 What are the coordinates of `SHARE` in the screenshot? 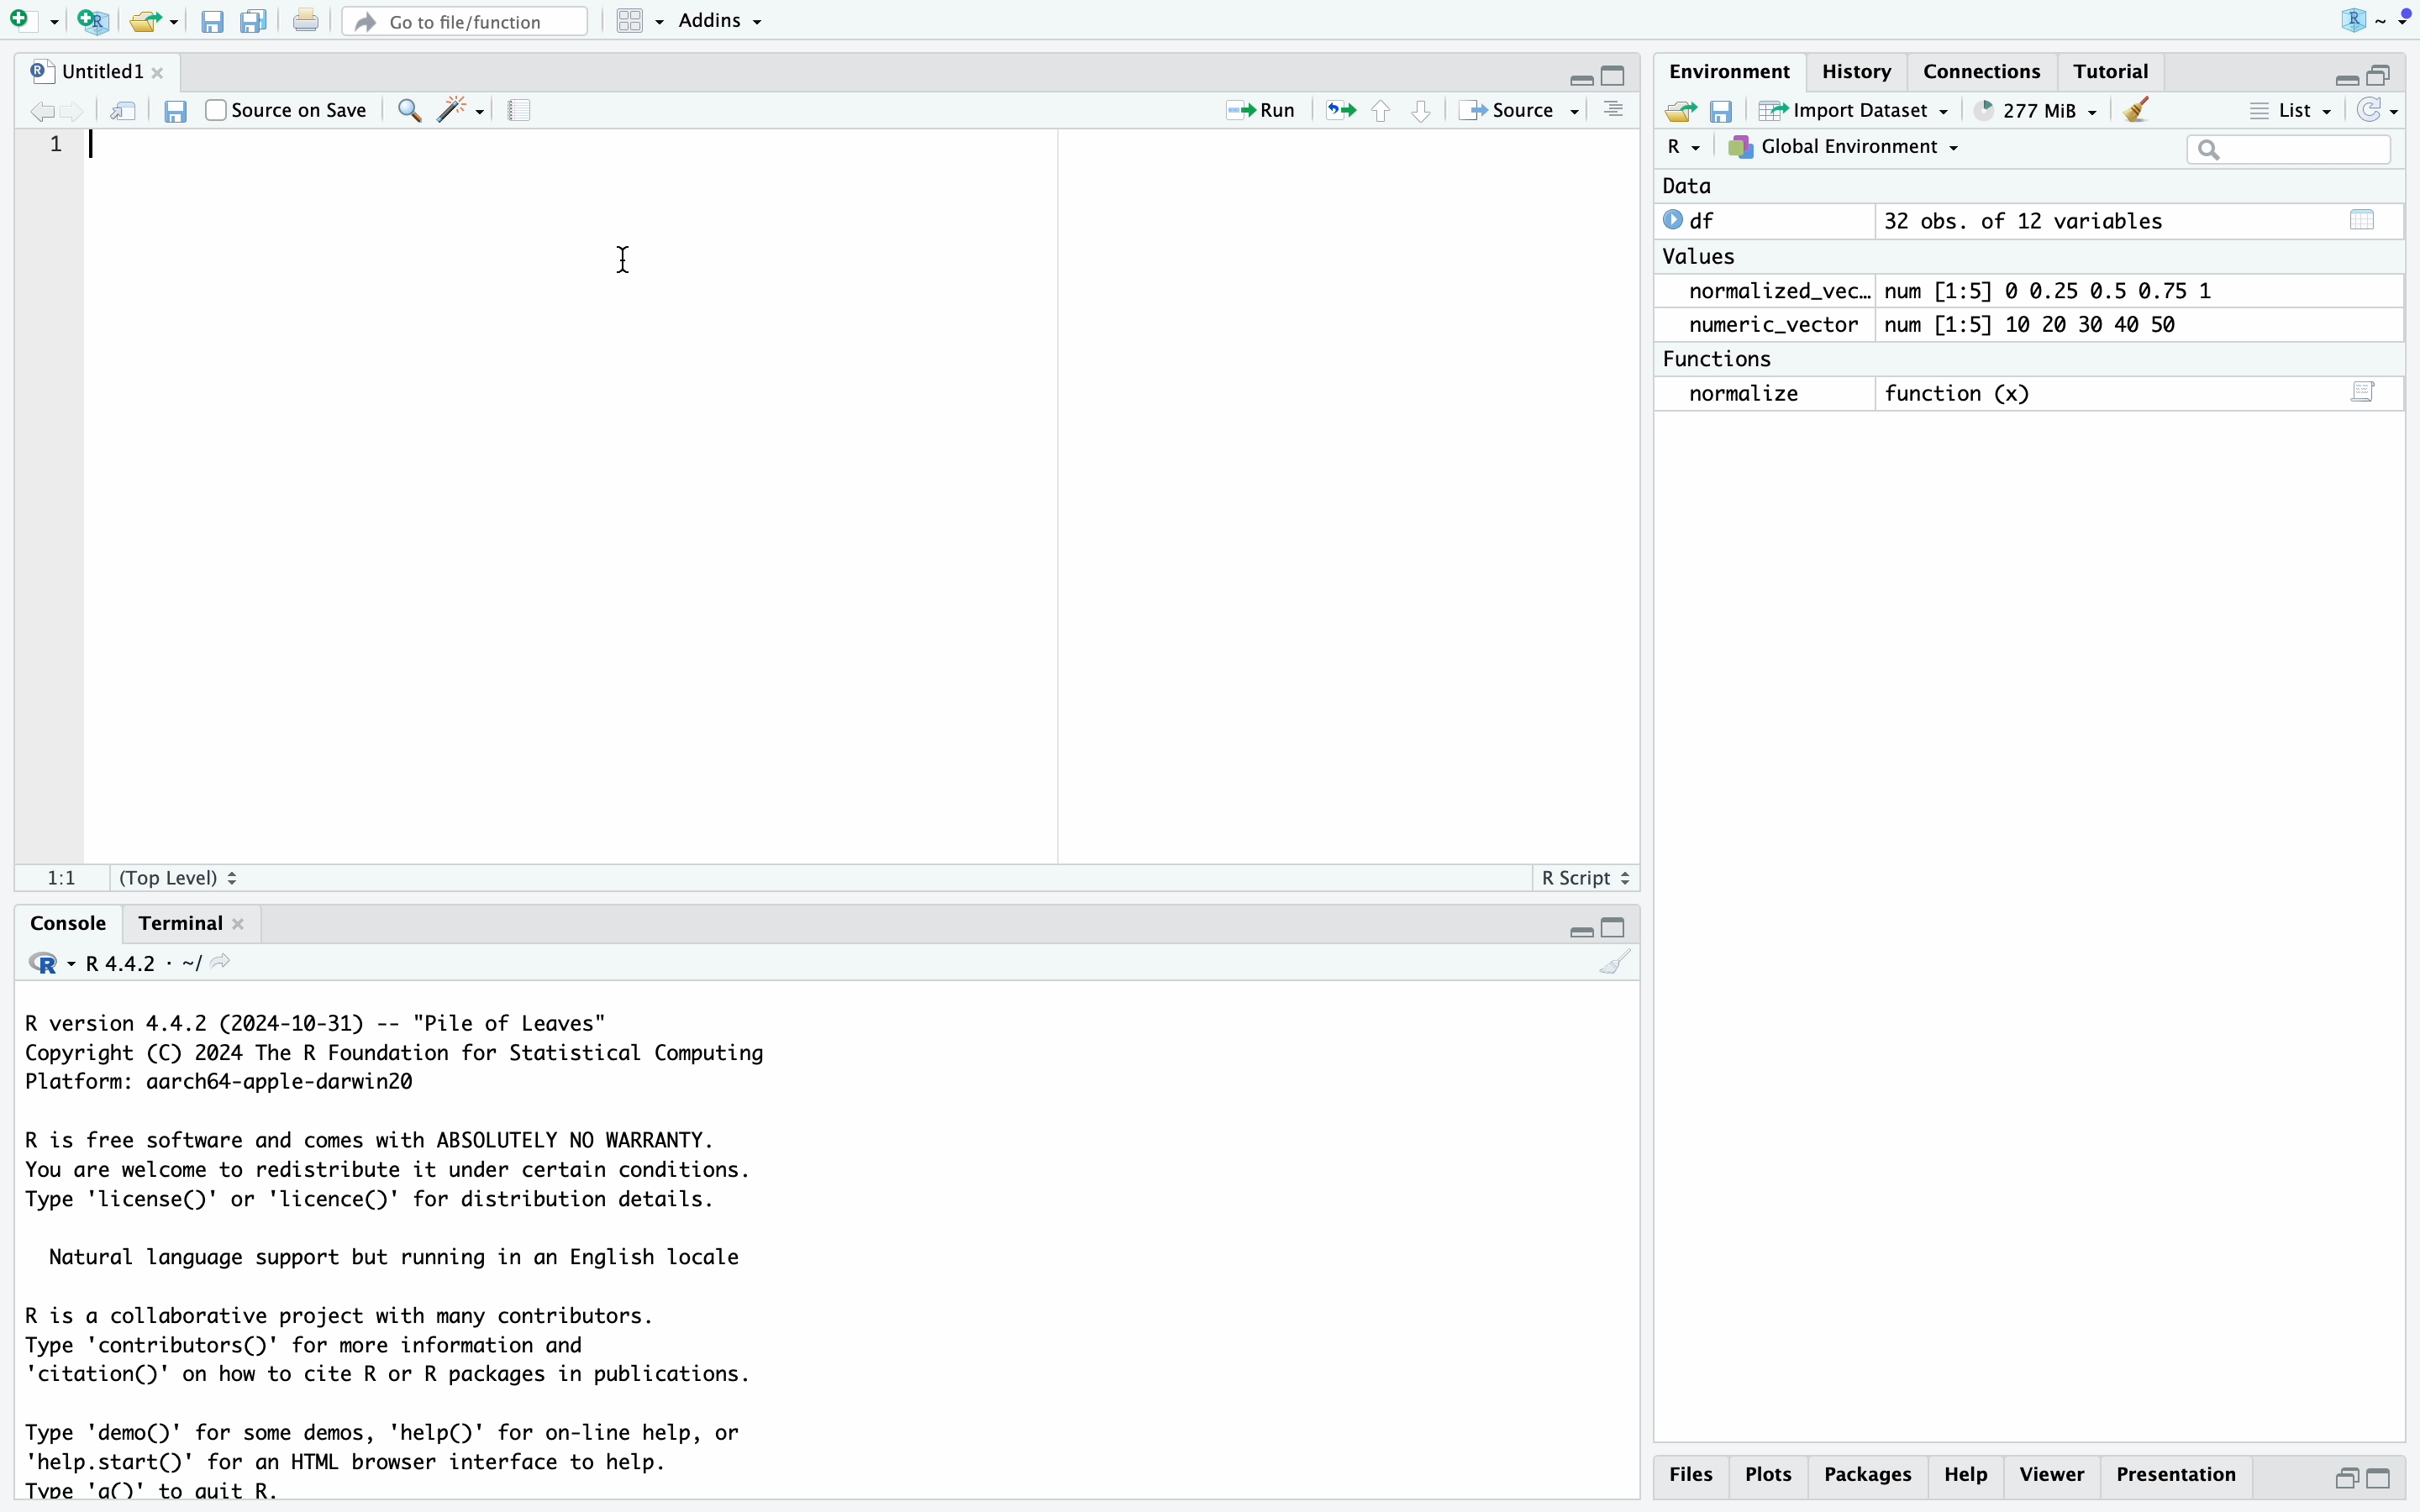 It's located at (1676, 112).